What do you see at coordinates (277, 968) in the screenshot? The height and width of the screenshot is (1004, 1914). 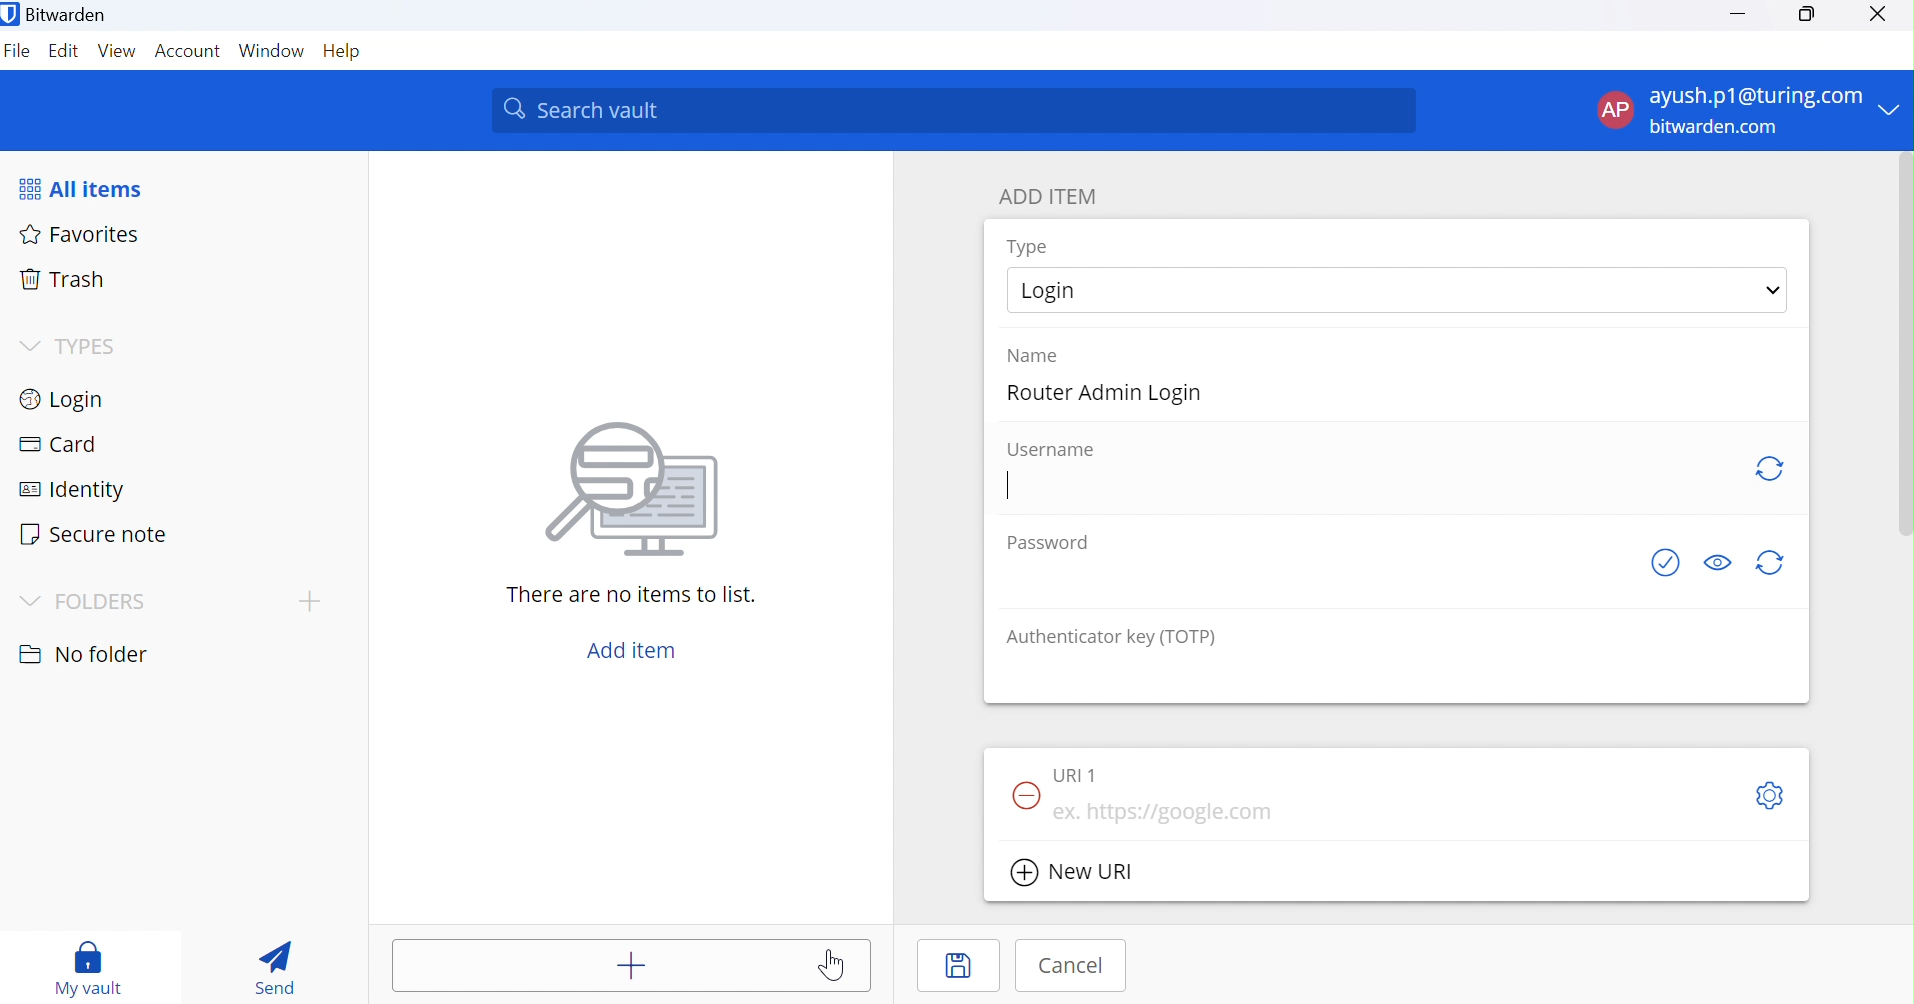 I see `Send` at bounding box center [277, 968].